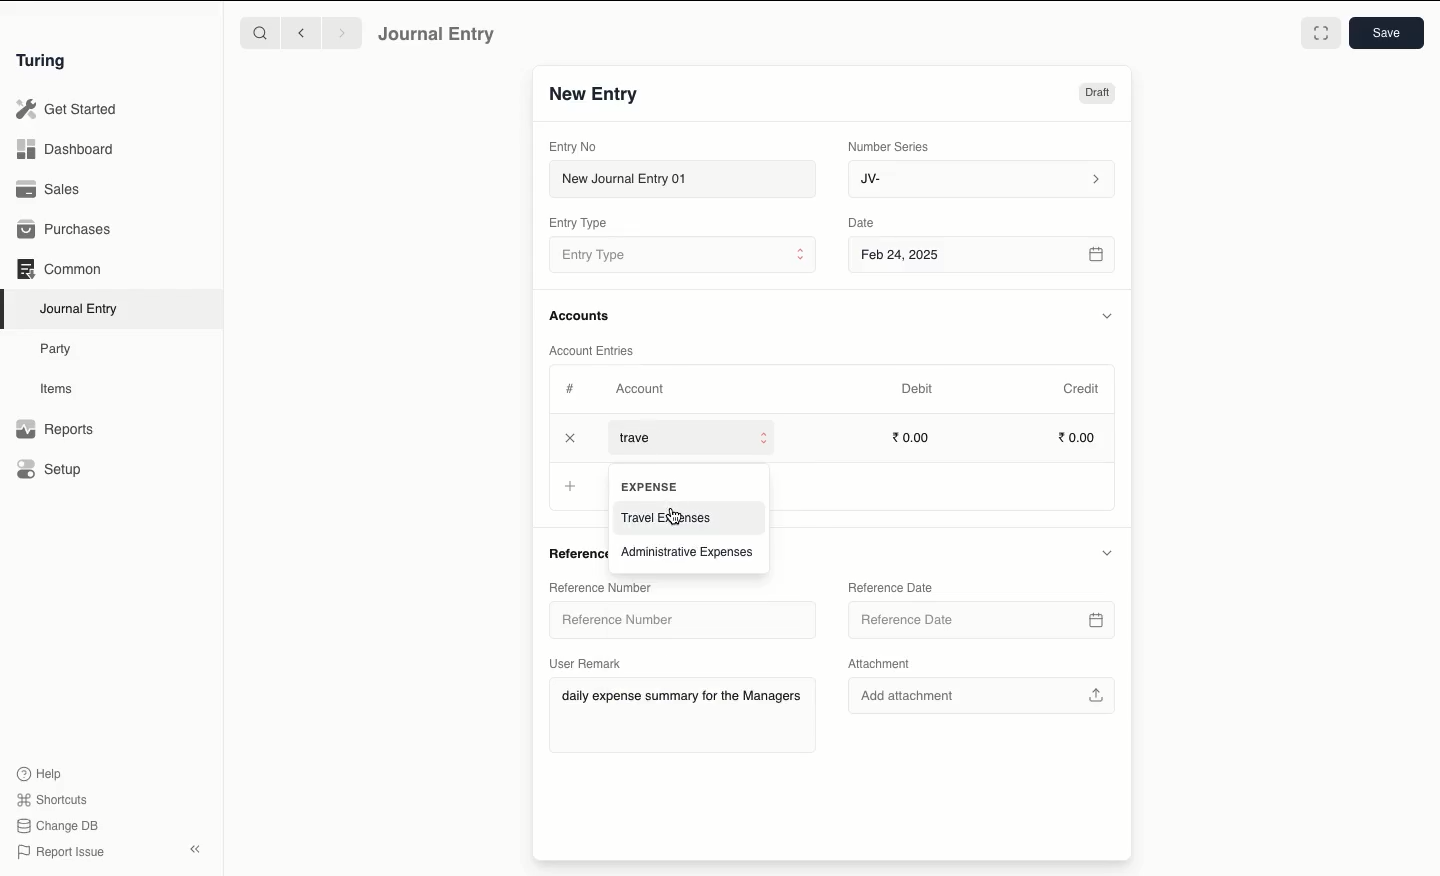 The width and height of the screenshot is (1440, 876). Describe the element at coordinates (45, 62) in the screenshot. I see `Turing` at that location.